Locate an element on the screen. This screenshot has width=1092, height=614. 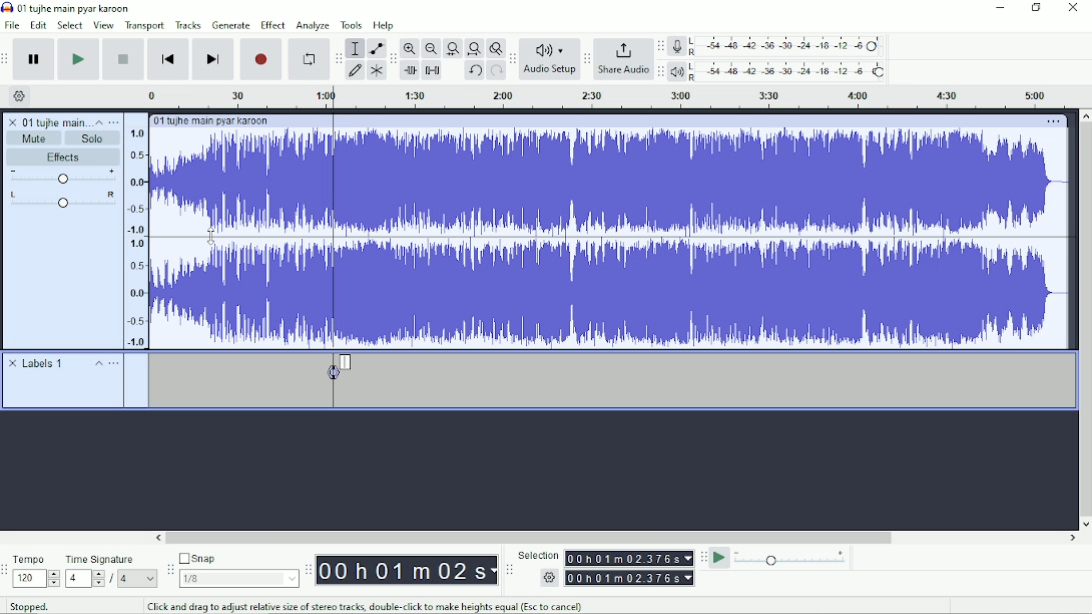
Envelope tool is located at coordinates (375, 48).